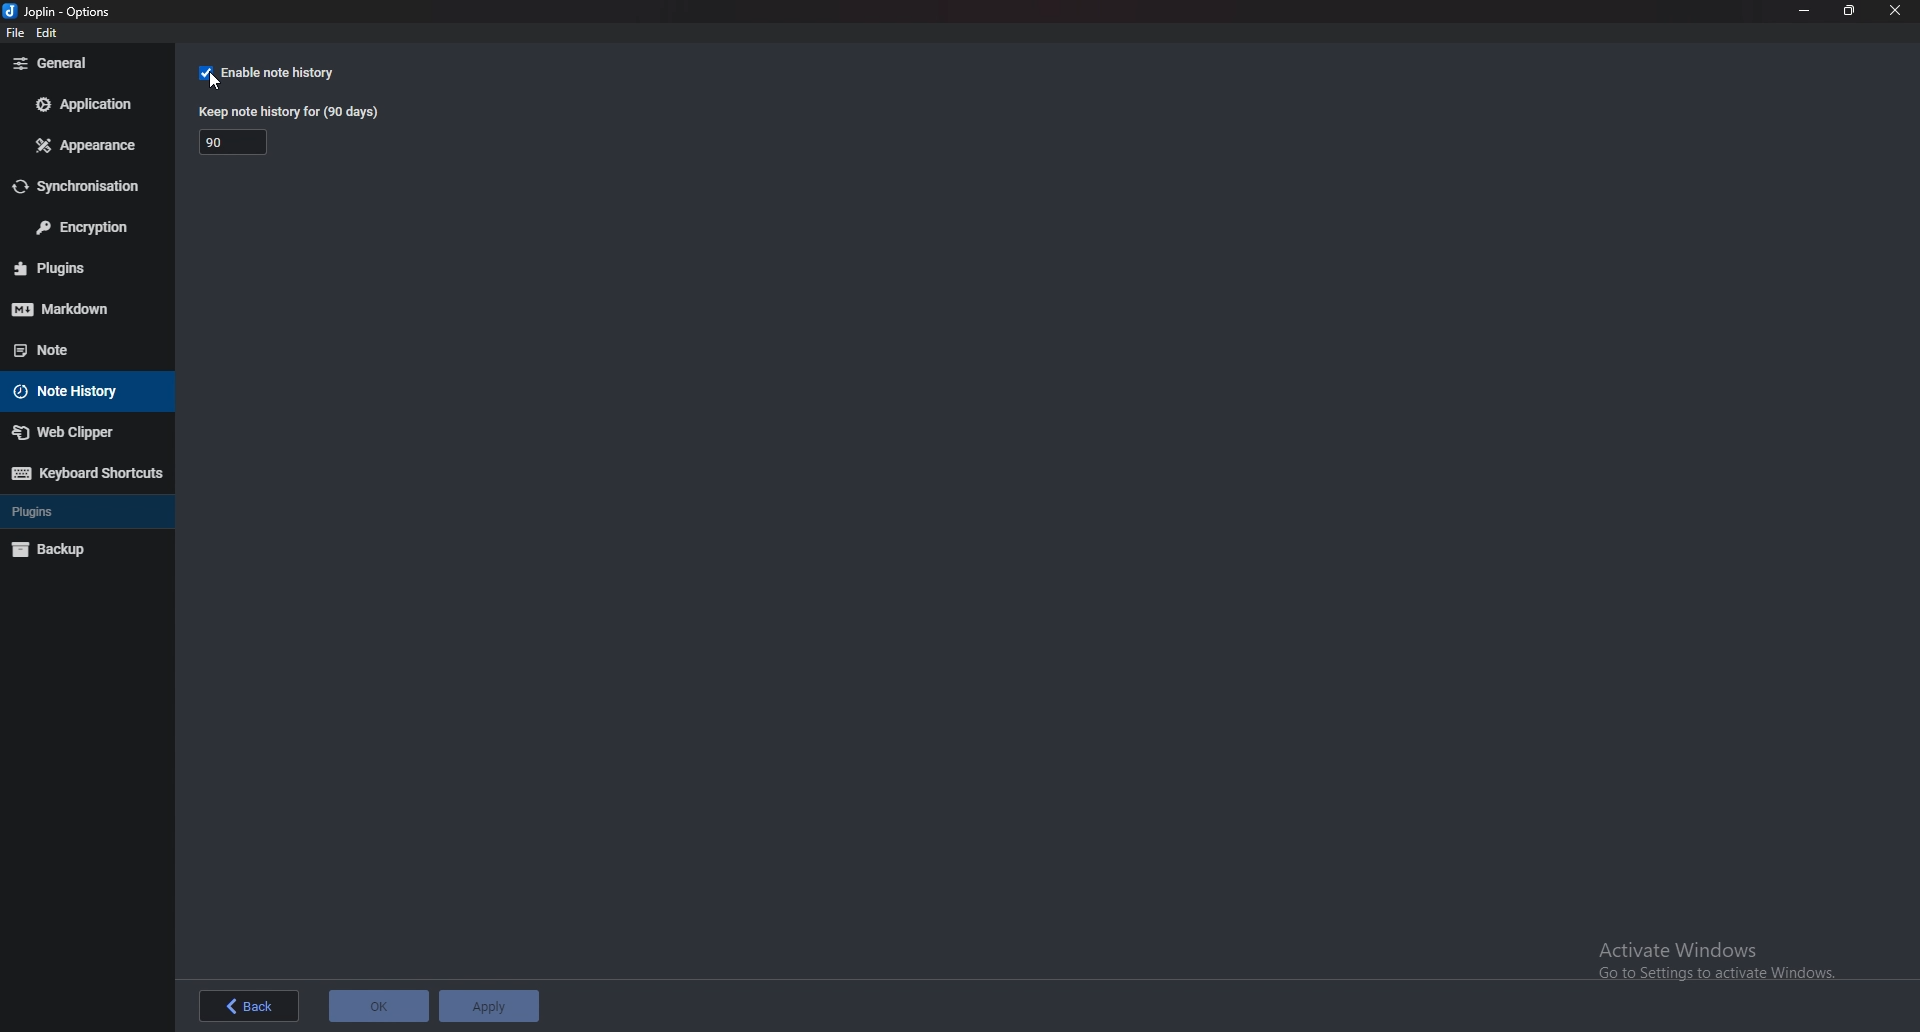 This screenshot has width=1920, height=1032. I want to click on edit, so click(49, 33).